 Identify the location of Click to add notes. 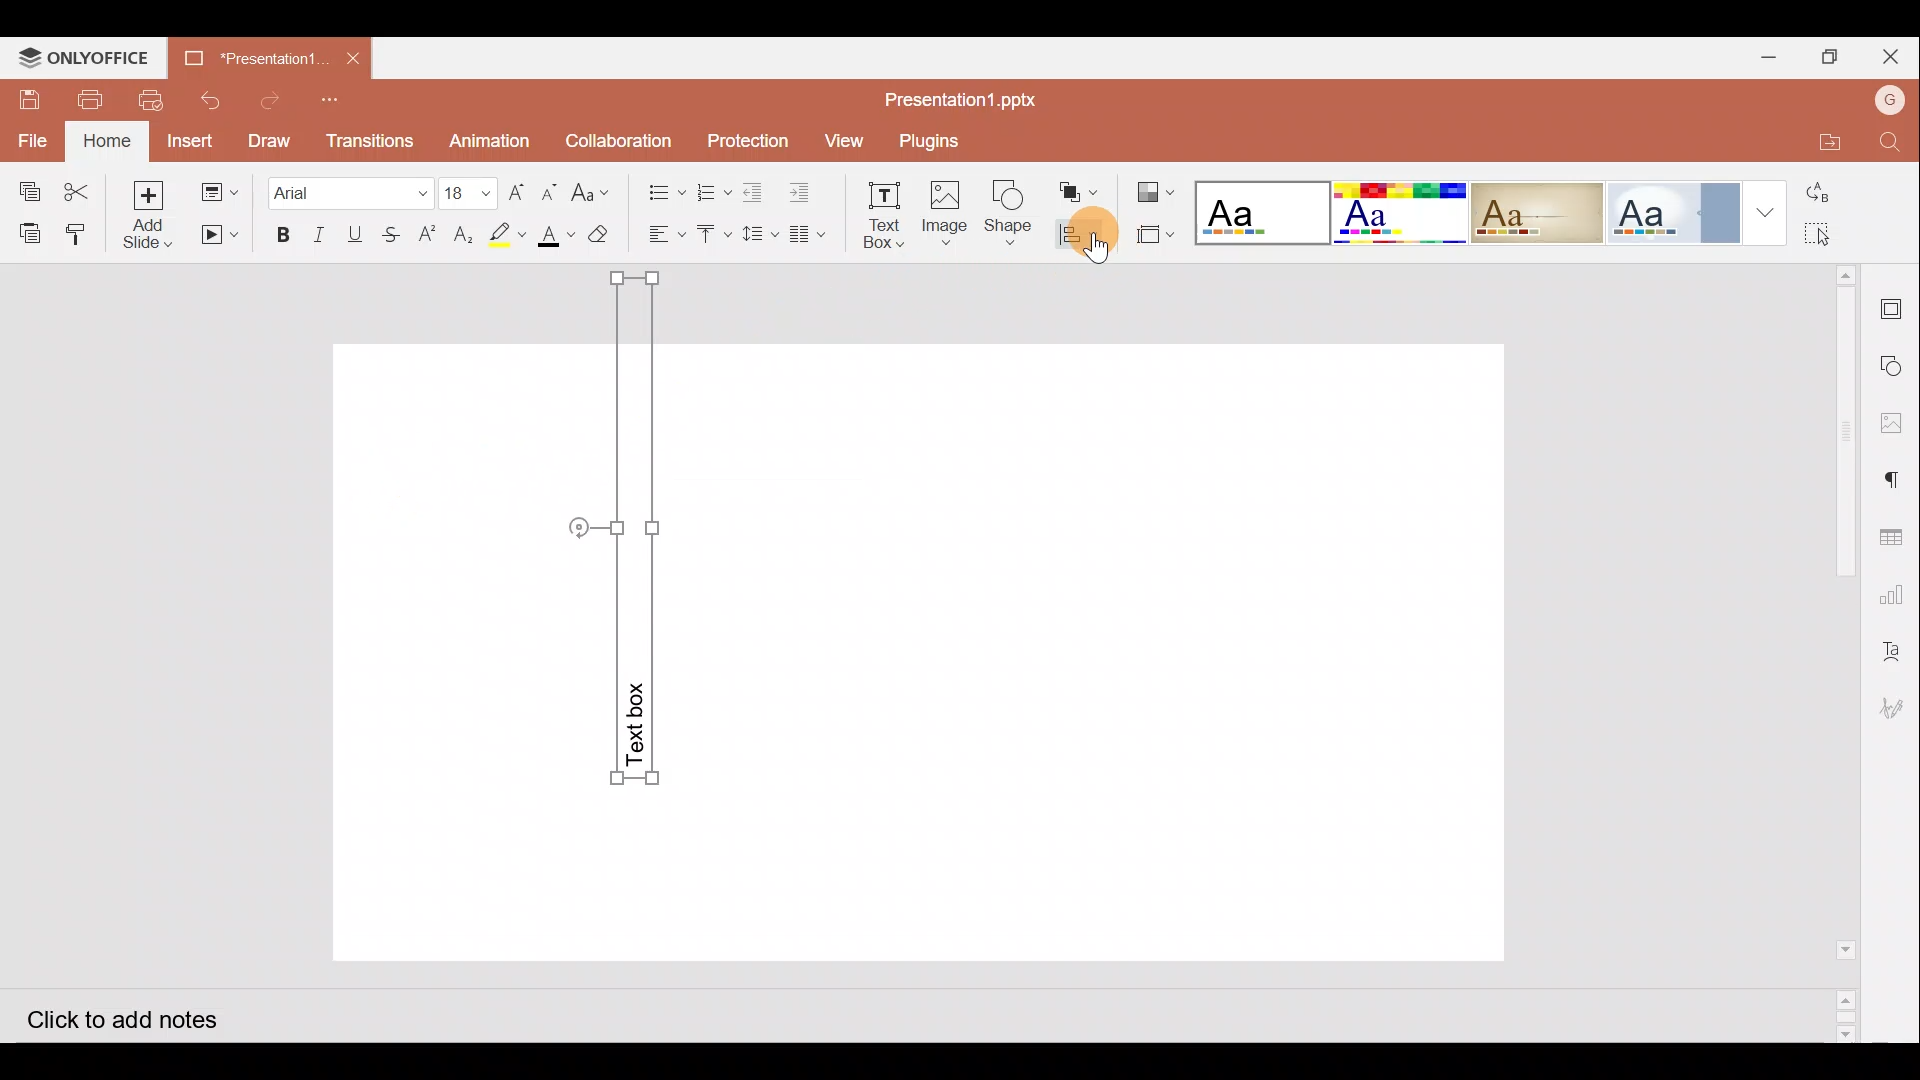
(139, 1016).